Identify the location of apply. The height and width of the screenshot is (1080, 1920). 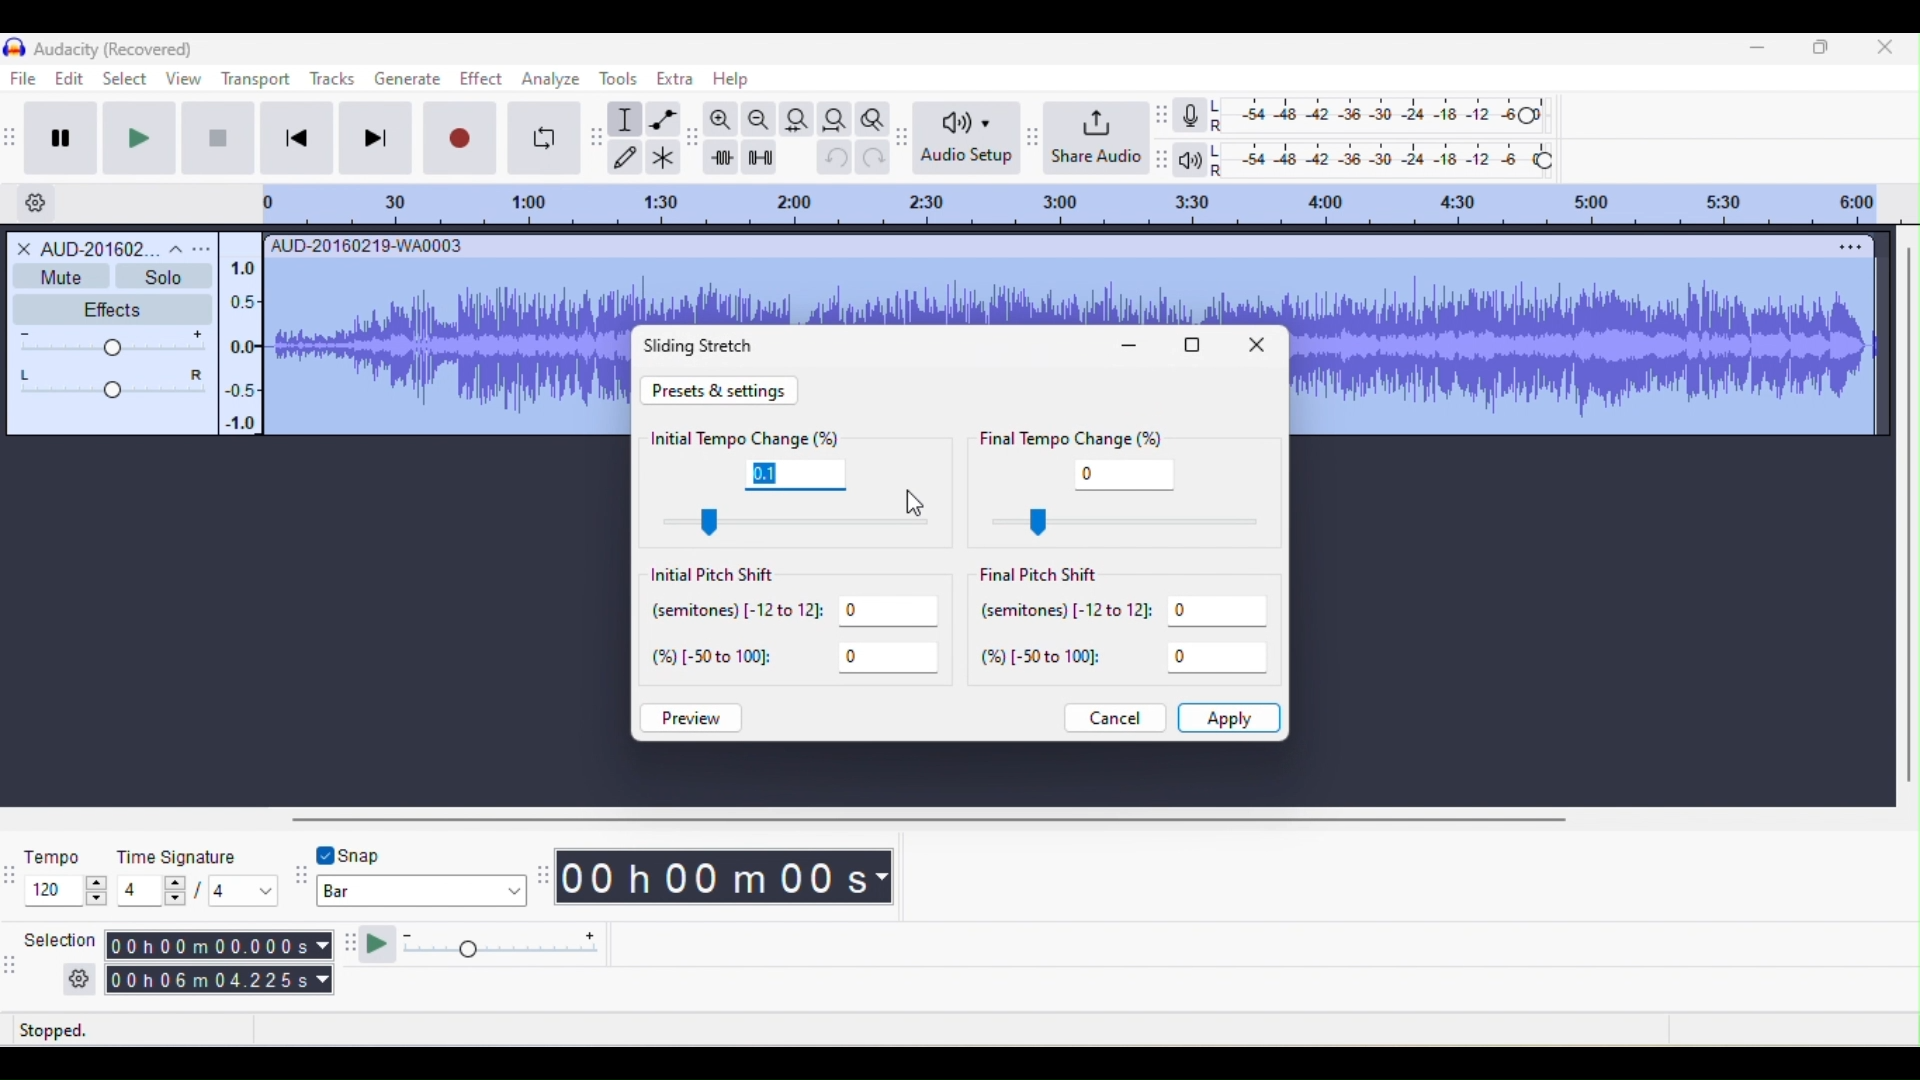
(1232, 717).